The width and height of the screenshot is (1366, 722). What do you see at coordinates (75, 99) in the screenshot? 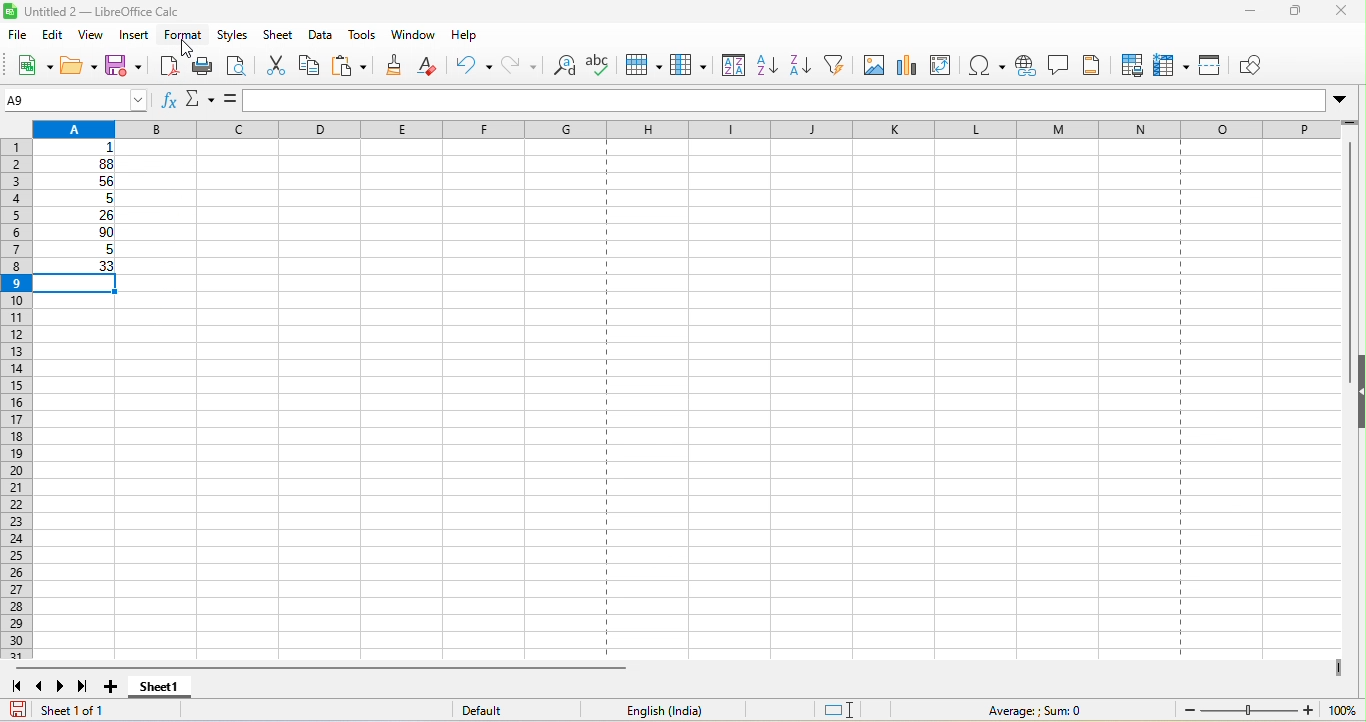
I see `A9 (name box)` at bounding box center [75, 99].